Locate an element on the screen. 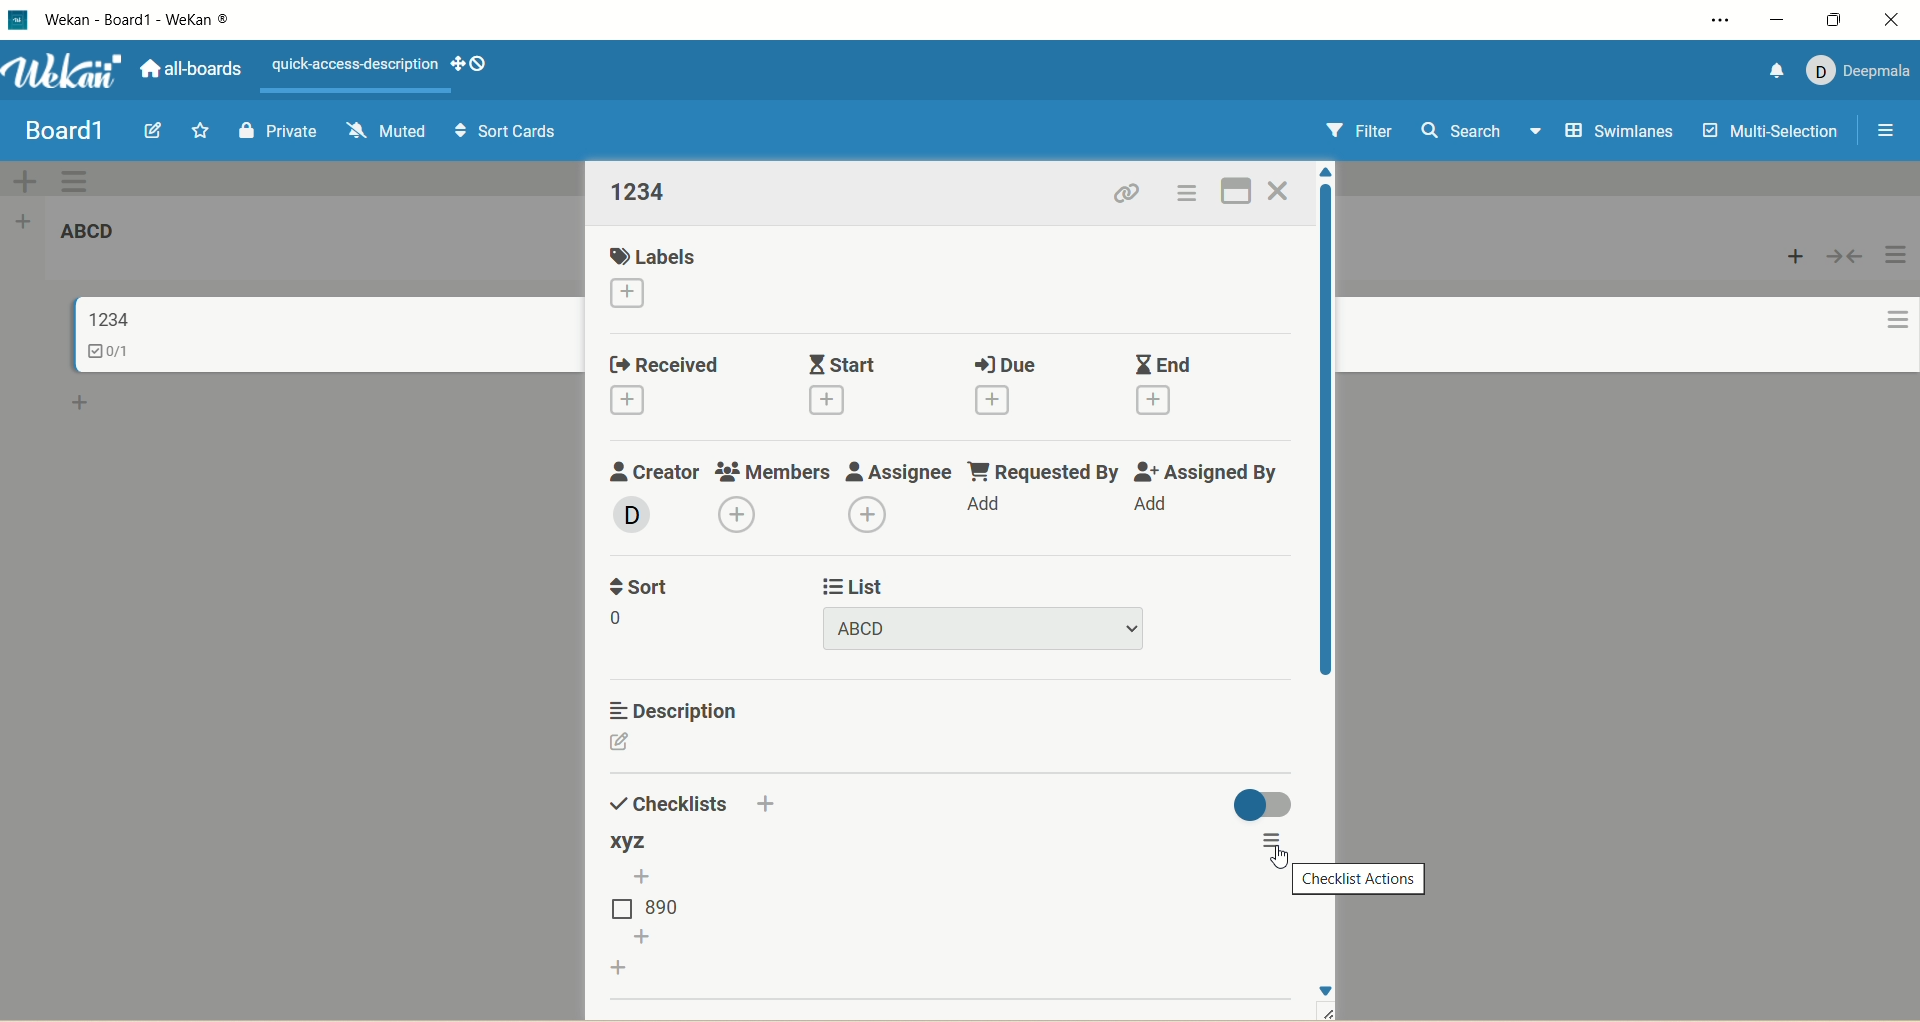  due is located at coordinates (1003, 364).